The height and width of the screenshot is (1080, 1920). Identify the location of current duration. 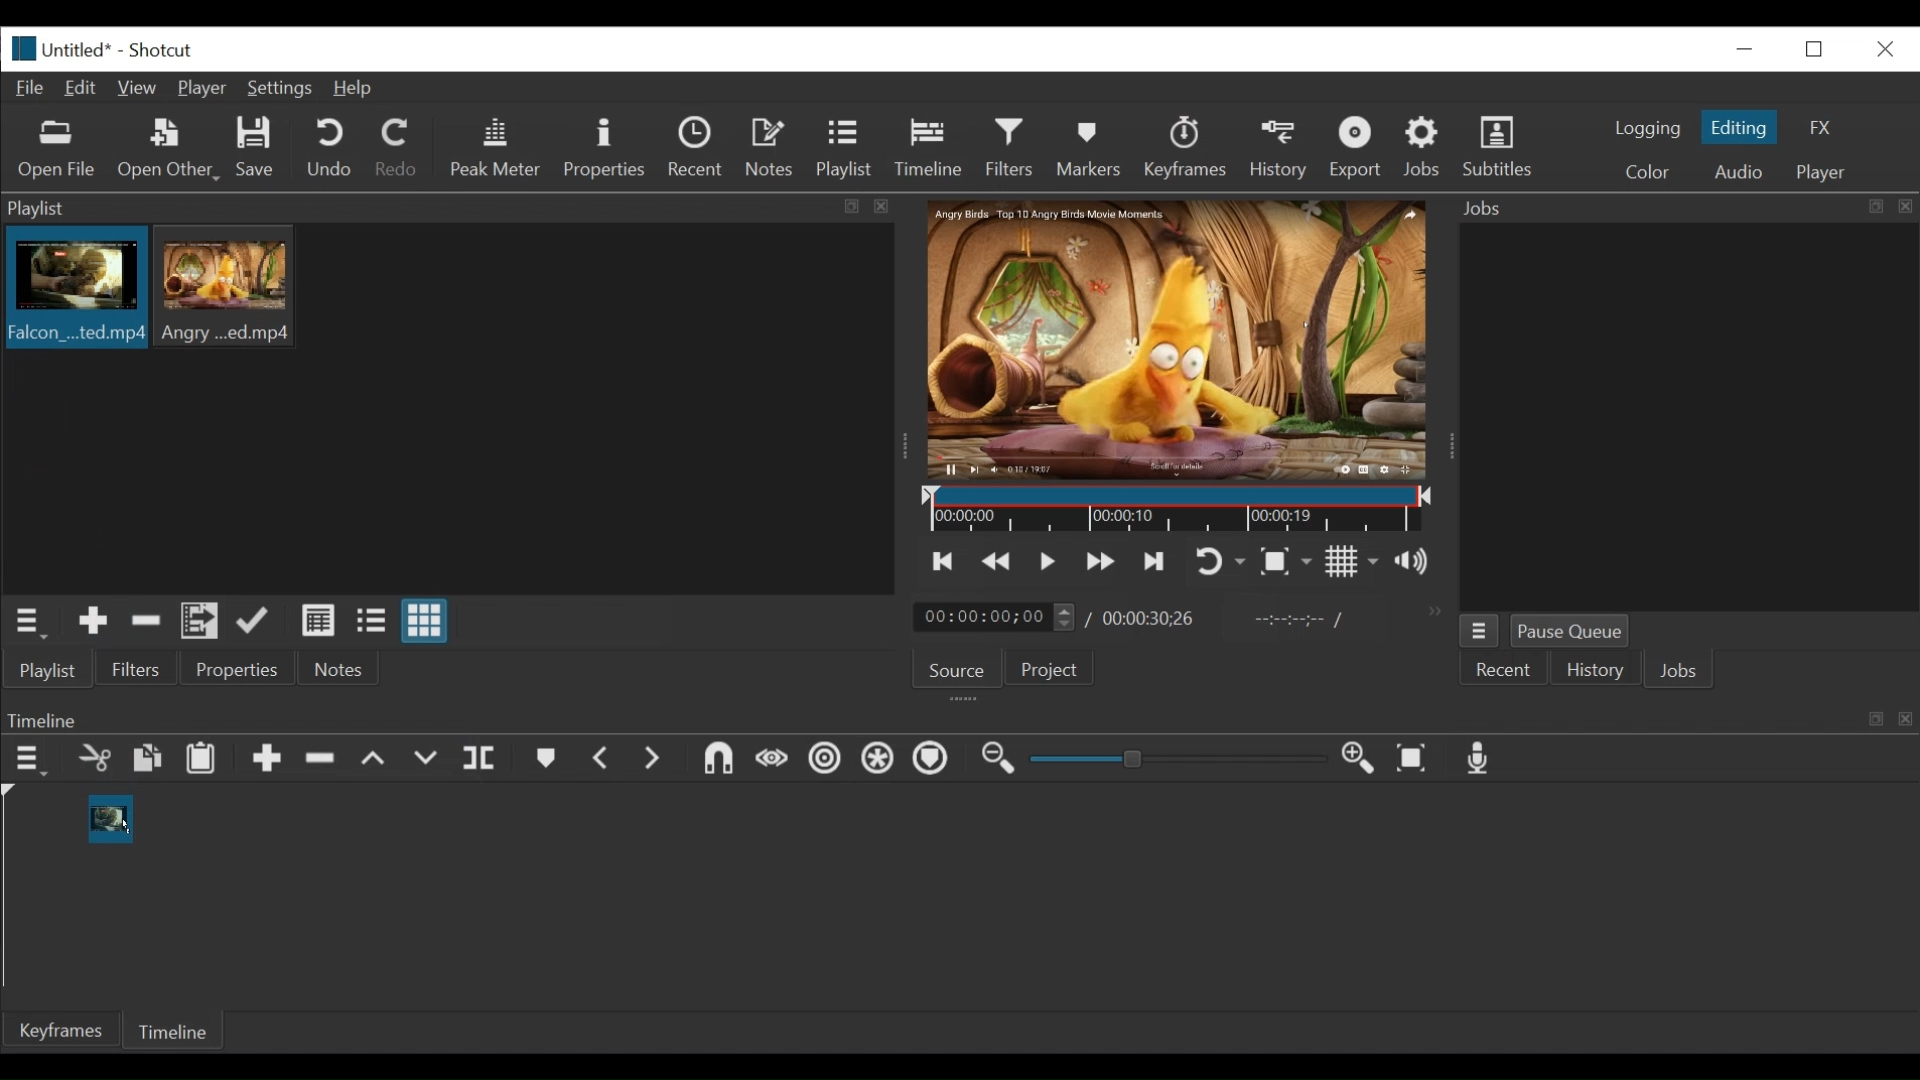
(997, 618).